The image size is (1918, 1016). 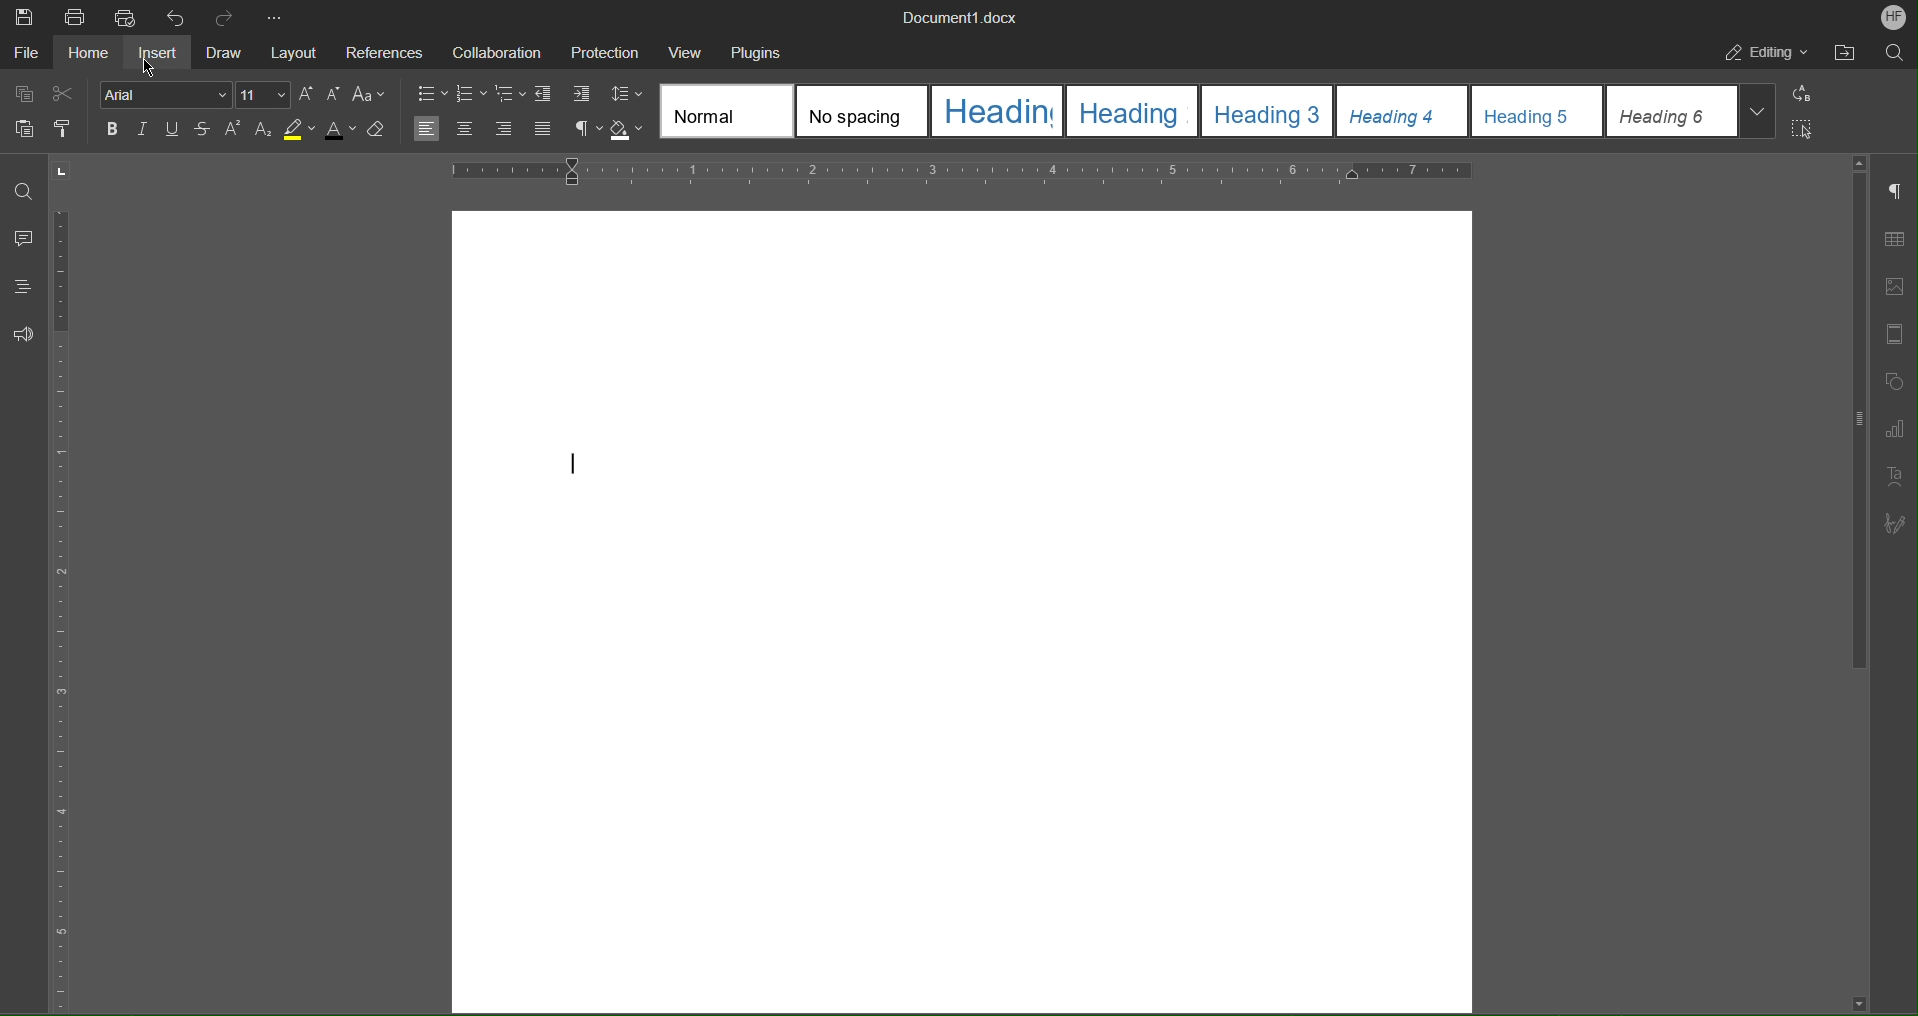 I want to click on Table, so click(x=1892, y=241).